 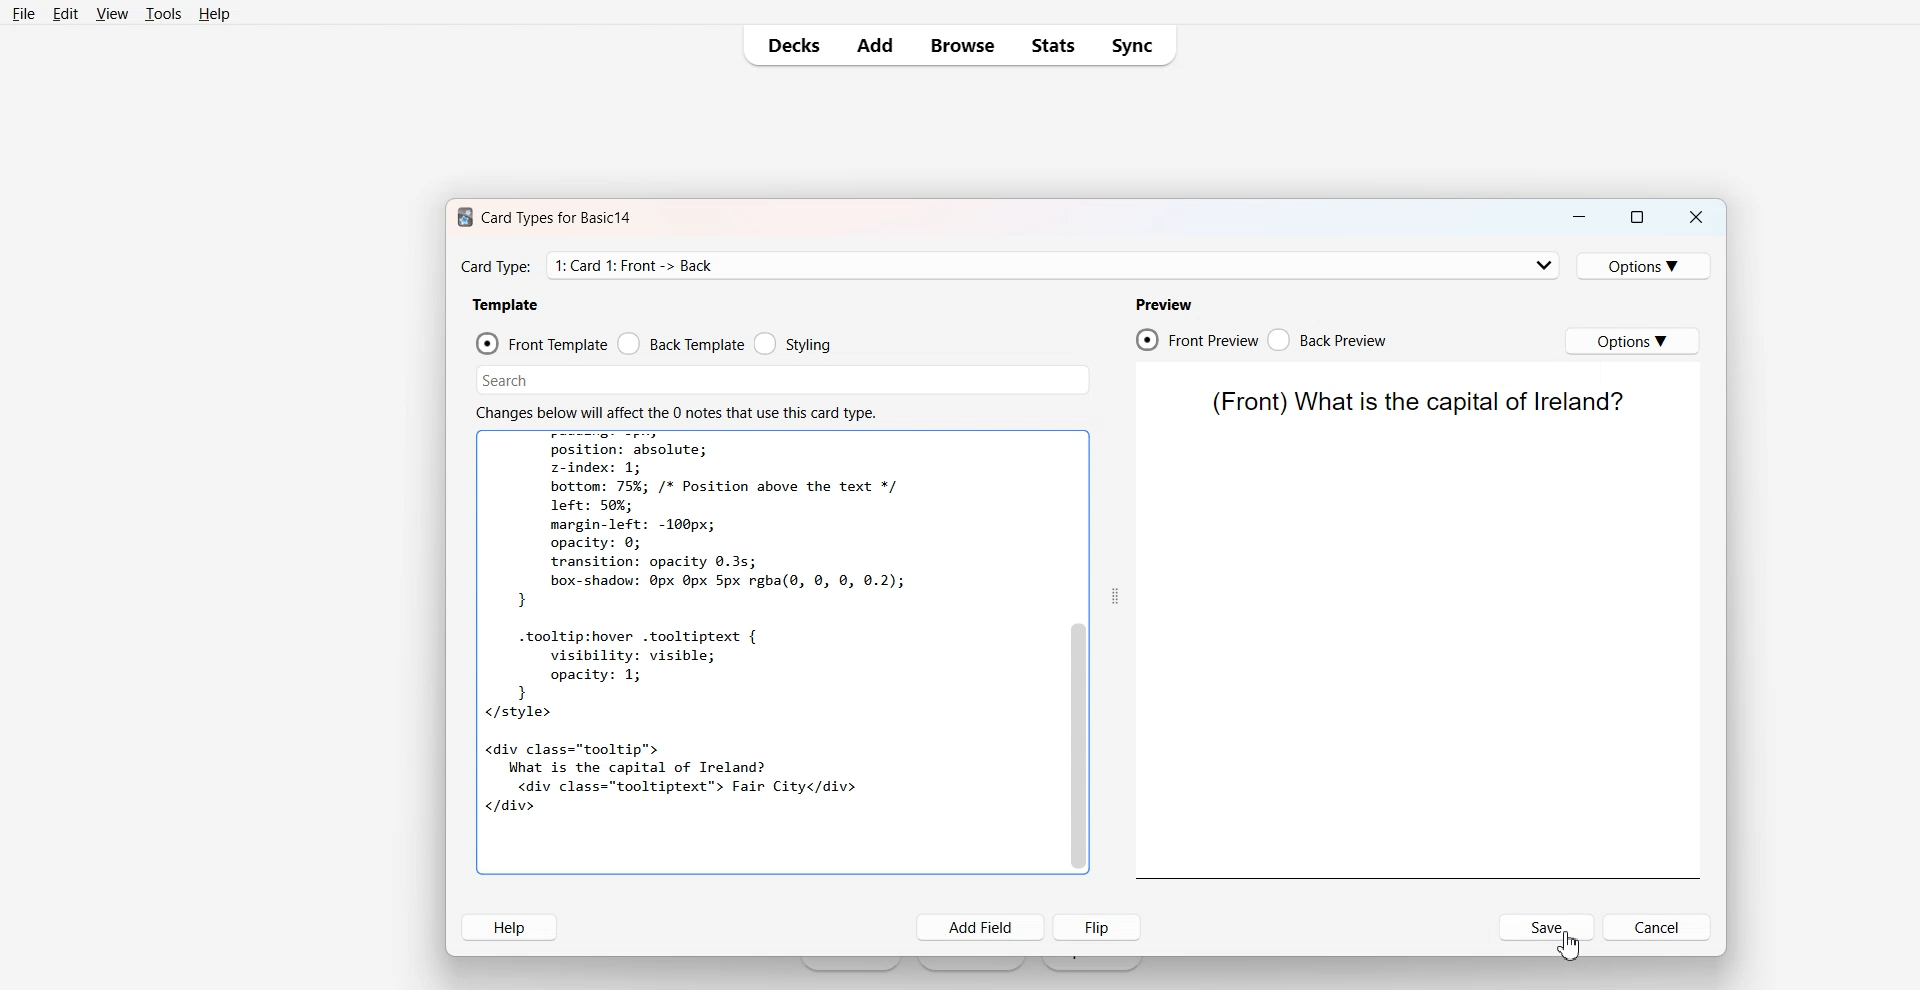 What do you see at coordinates (214, 14) in the screenshot?
I see `Help` at bounding box center [214, 14].